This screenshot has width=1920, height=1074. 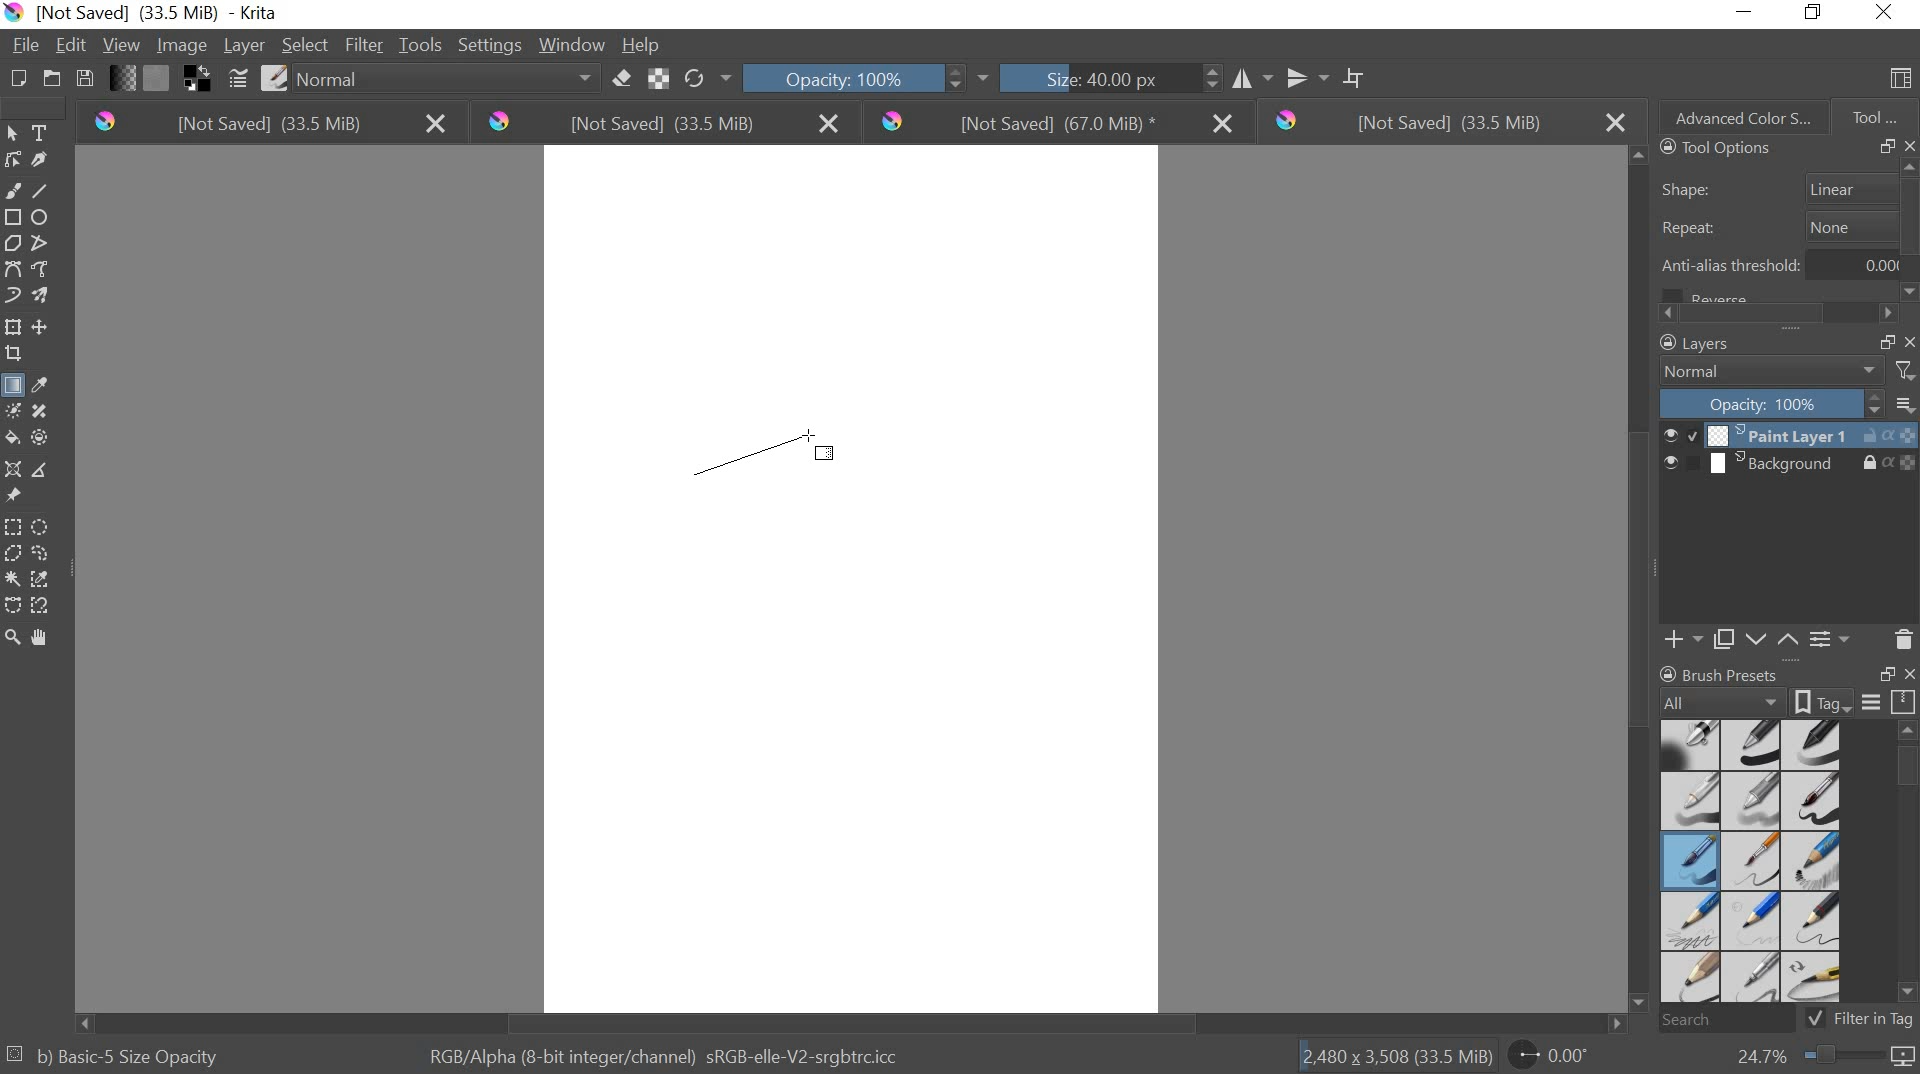 I want to click on assistant tool, so click(x=12, y=468).